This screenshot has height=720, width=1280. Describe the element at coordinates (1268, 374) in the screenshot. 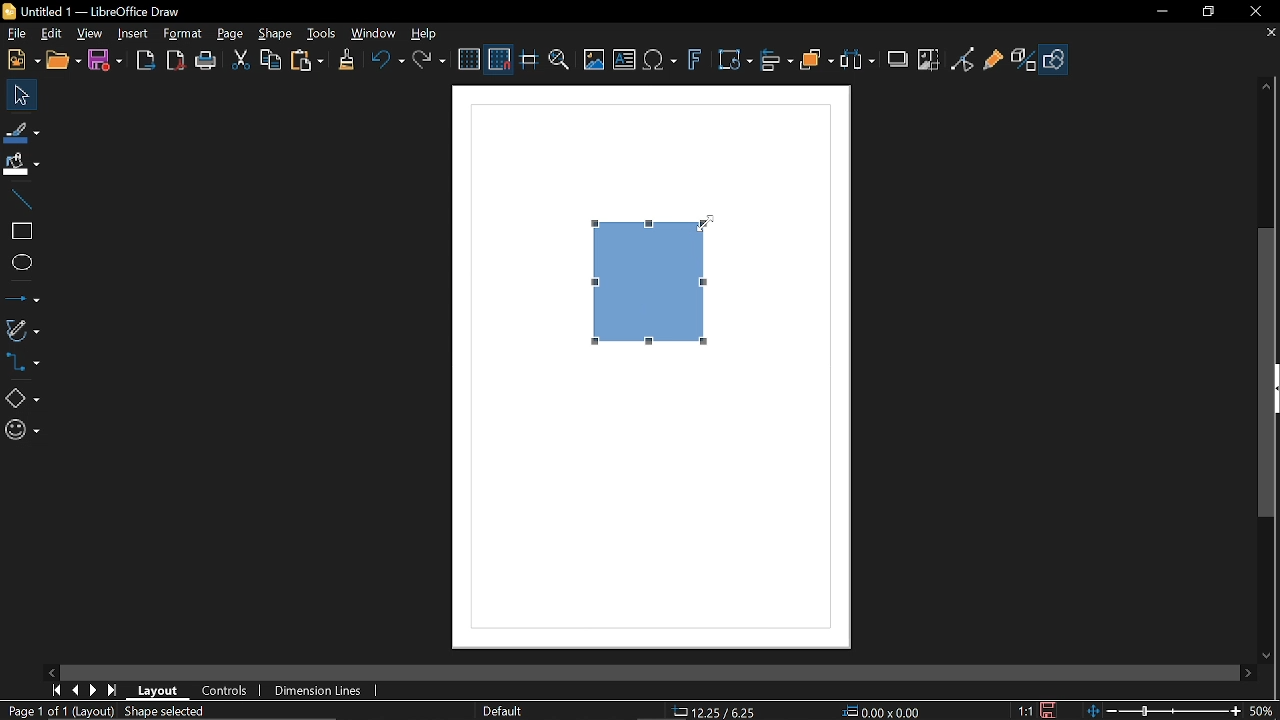

I see `Vertical scrollbar` at that location.